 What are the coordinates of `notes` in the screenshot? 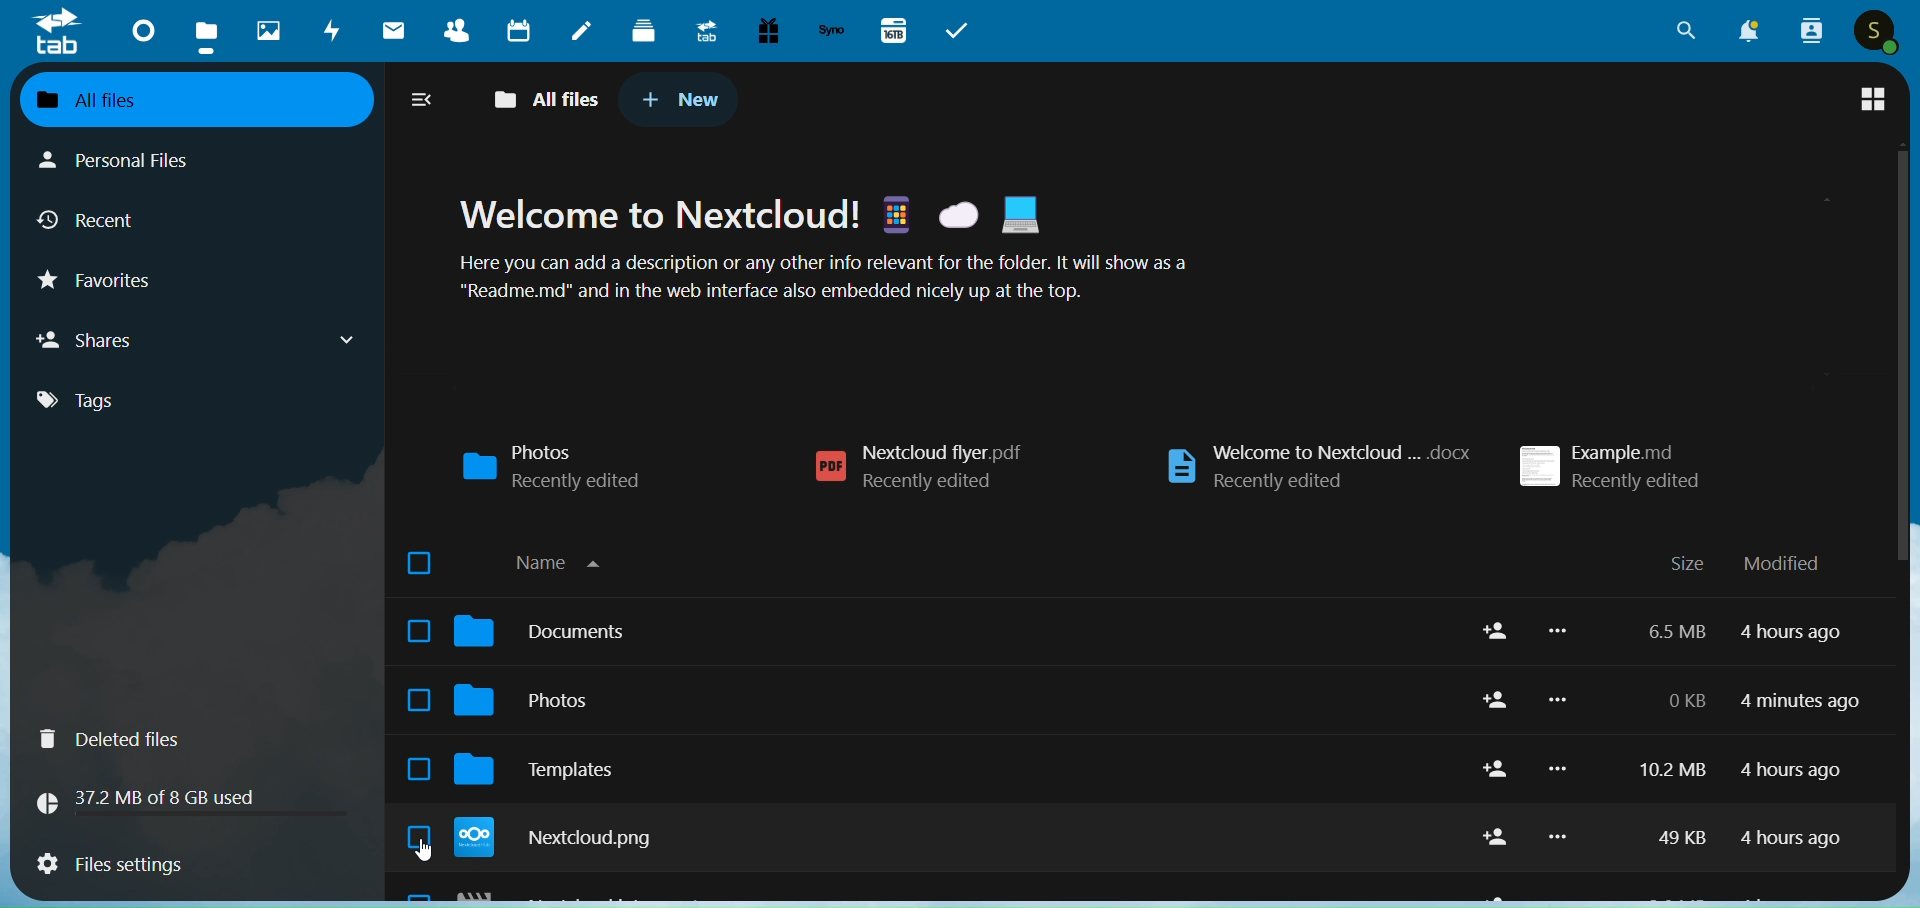 It's located at (583, 30).